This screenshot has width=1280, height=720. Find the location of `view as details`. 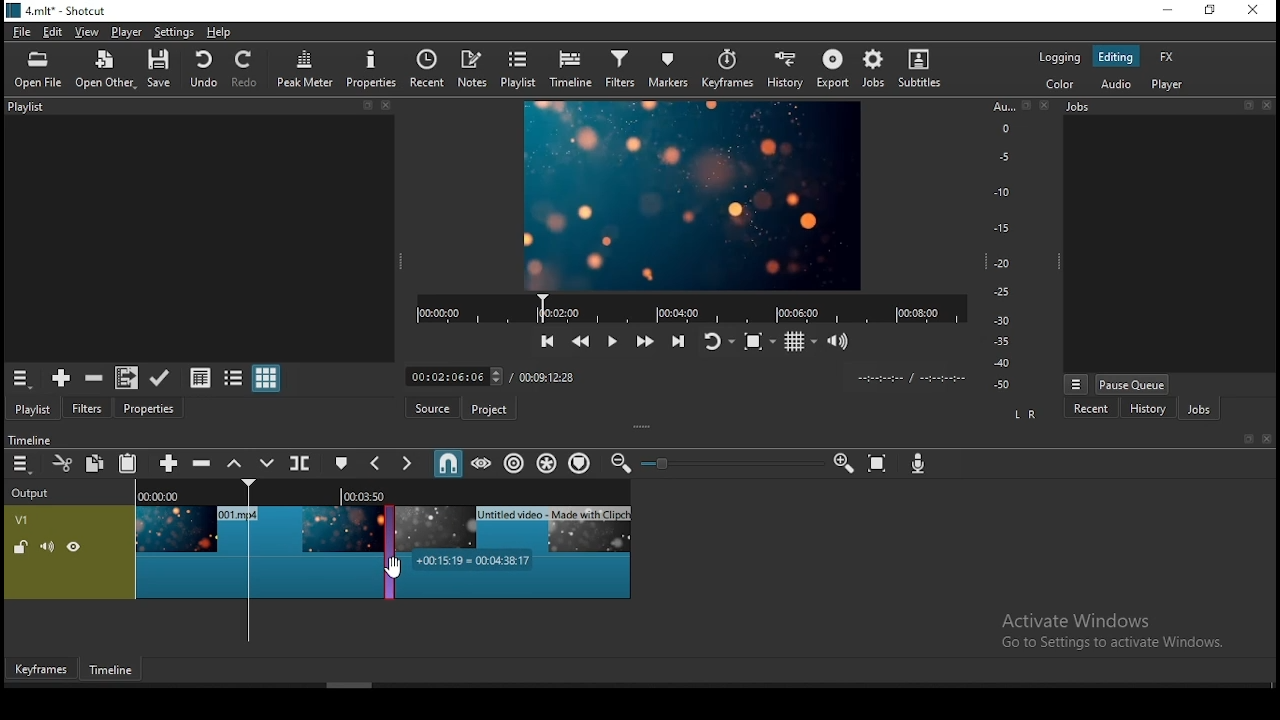

view as details is located at coordinates (201, 376).